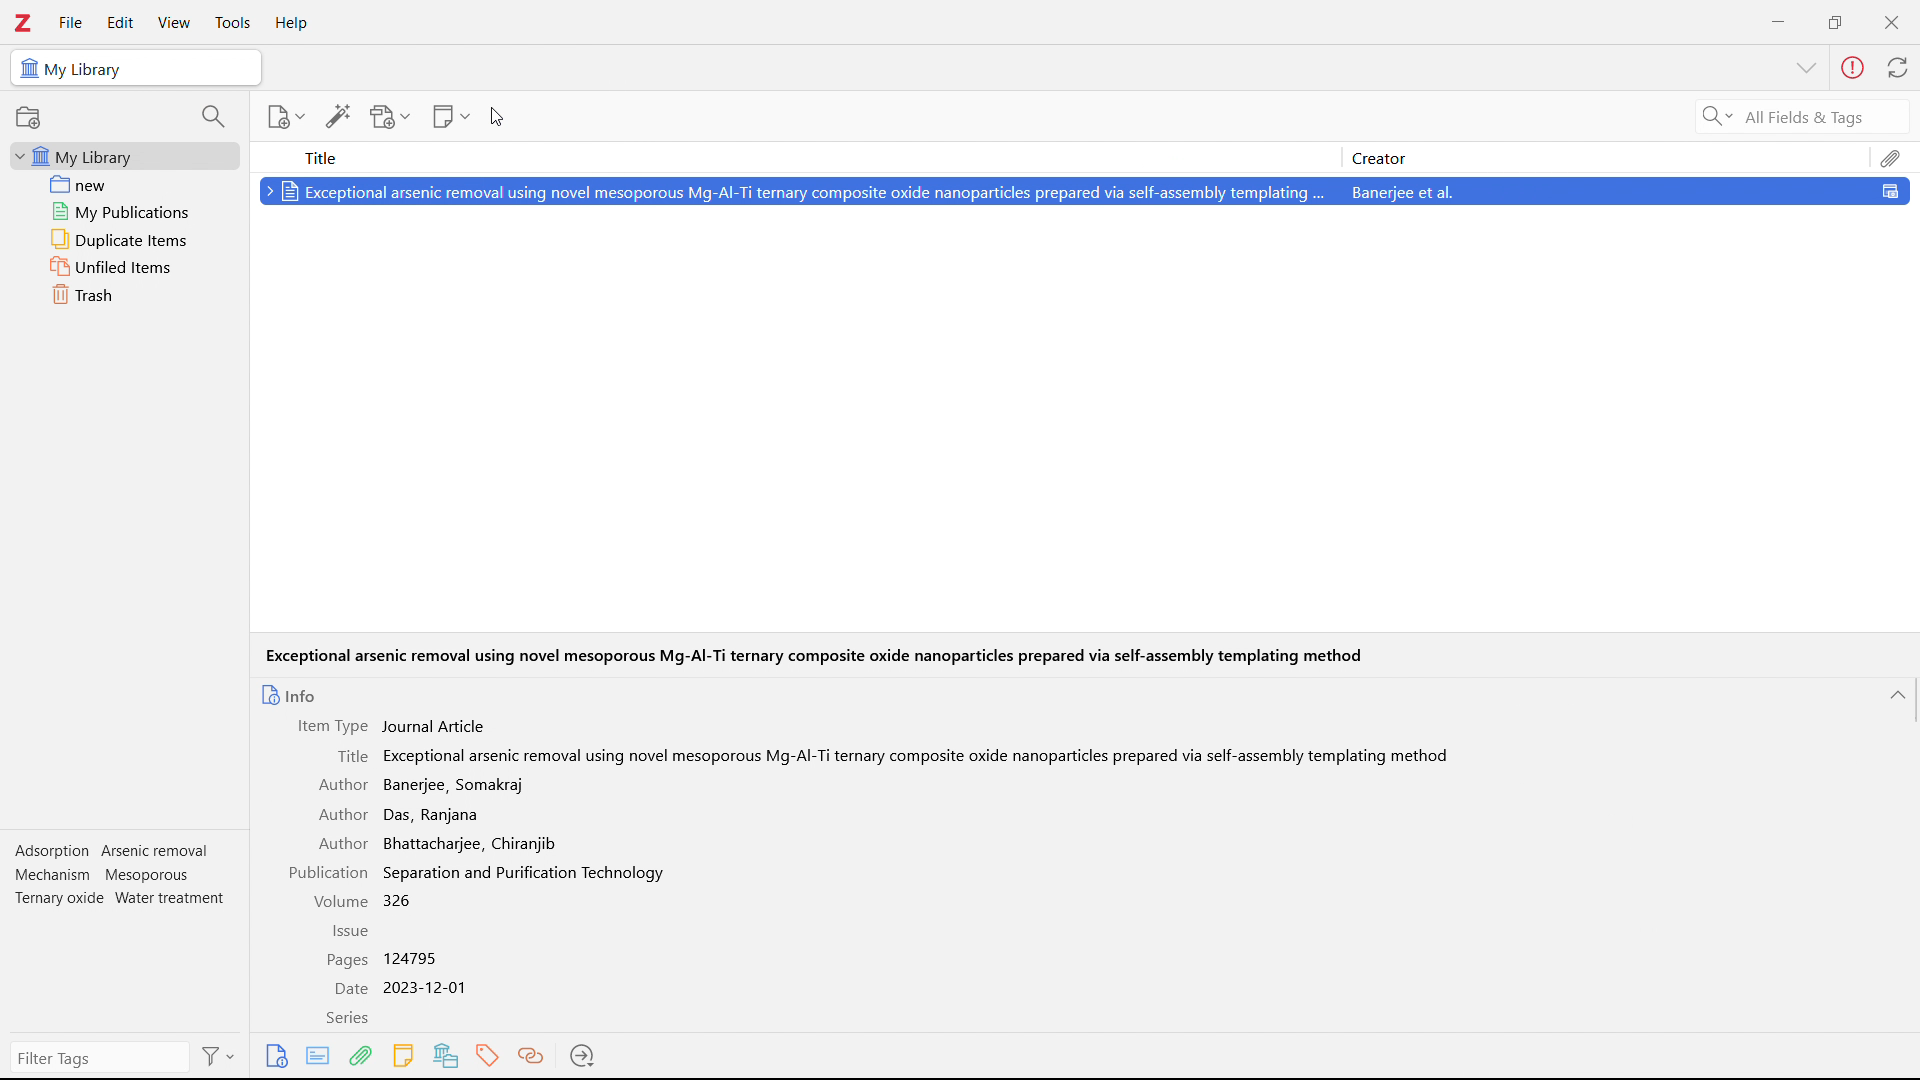  I want to click on 2023-12-01, so click(431, 989).